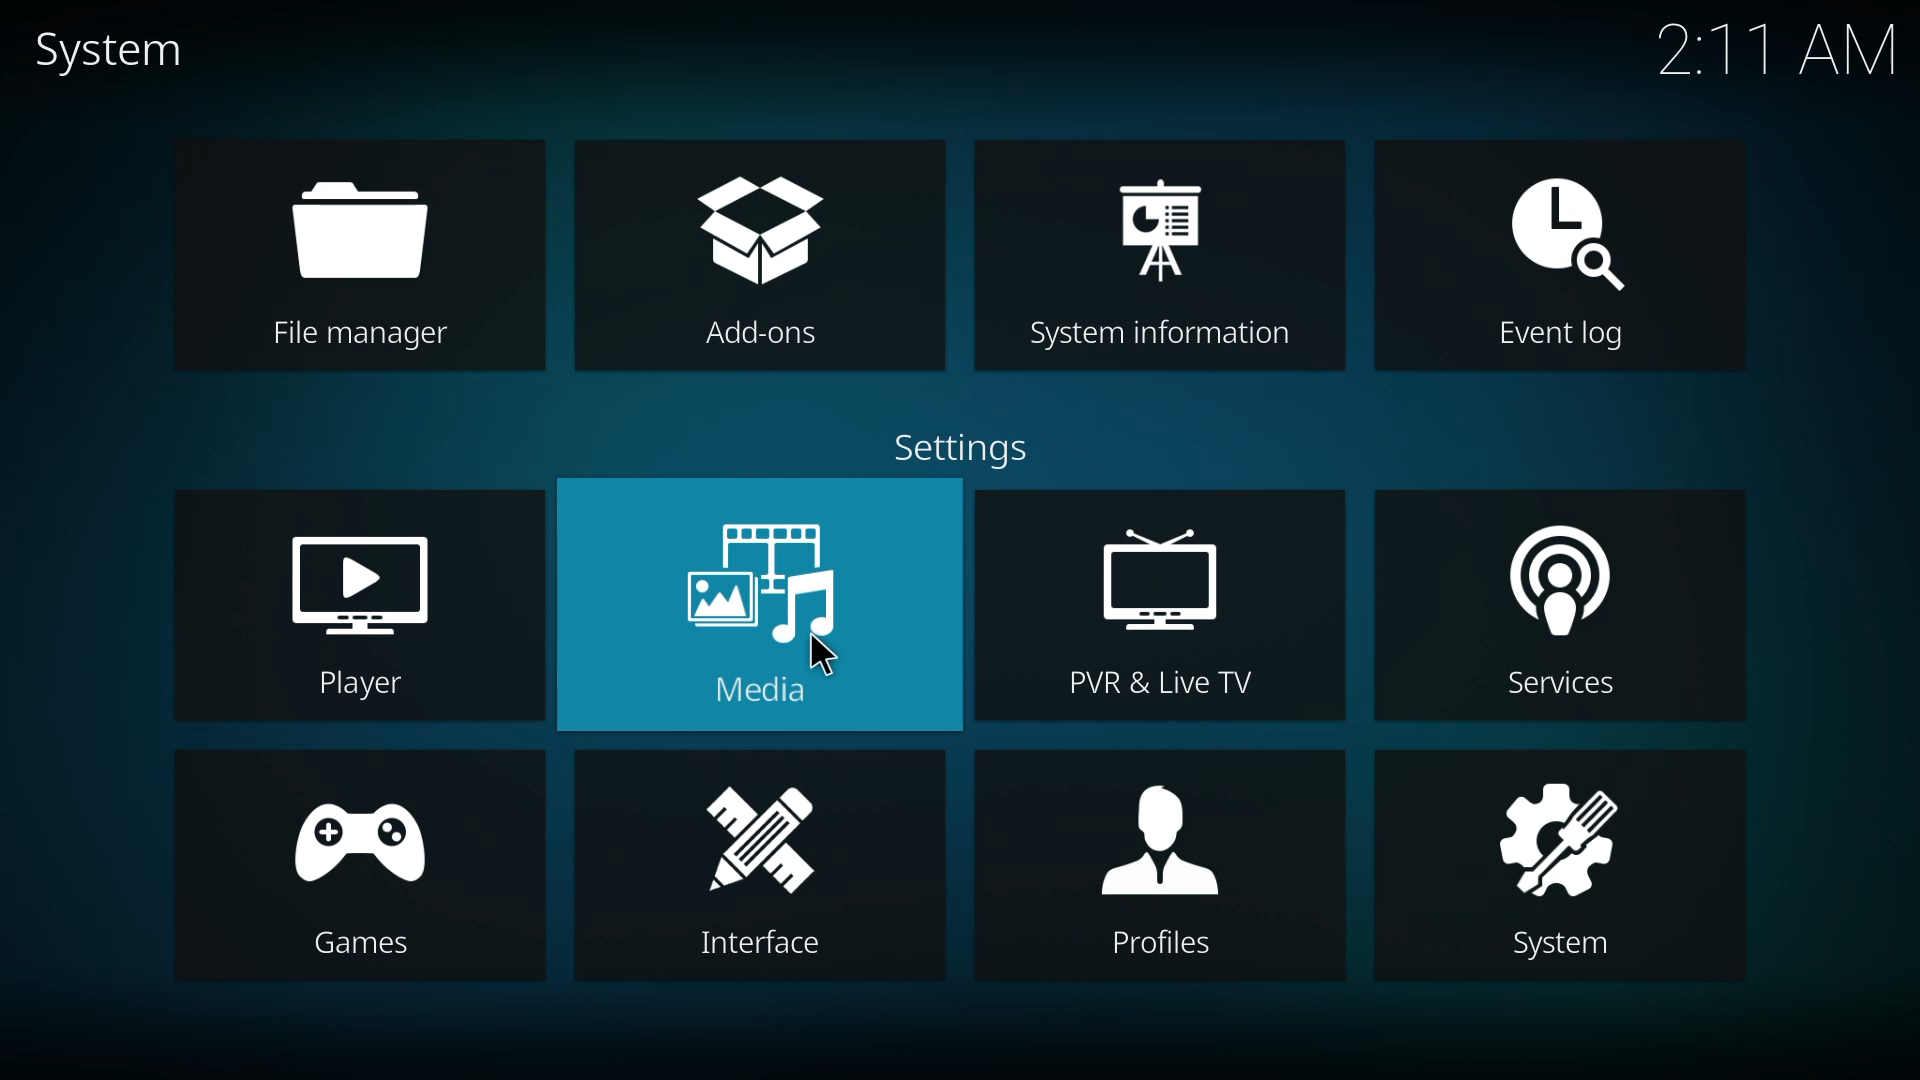 The height and width of the screenshot is (1080, 1920). I want to click on interface, so click(757, 864).